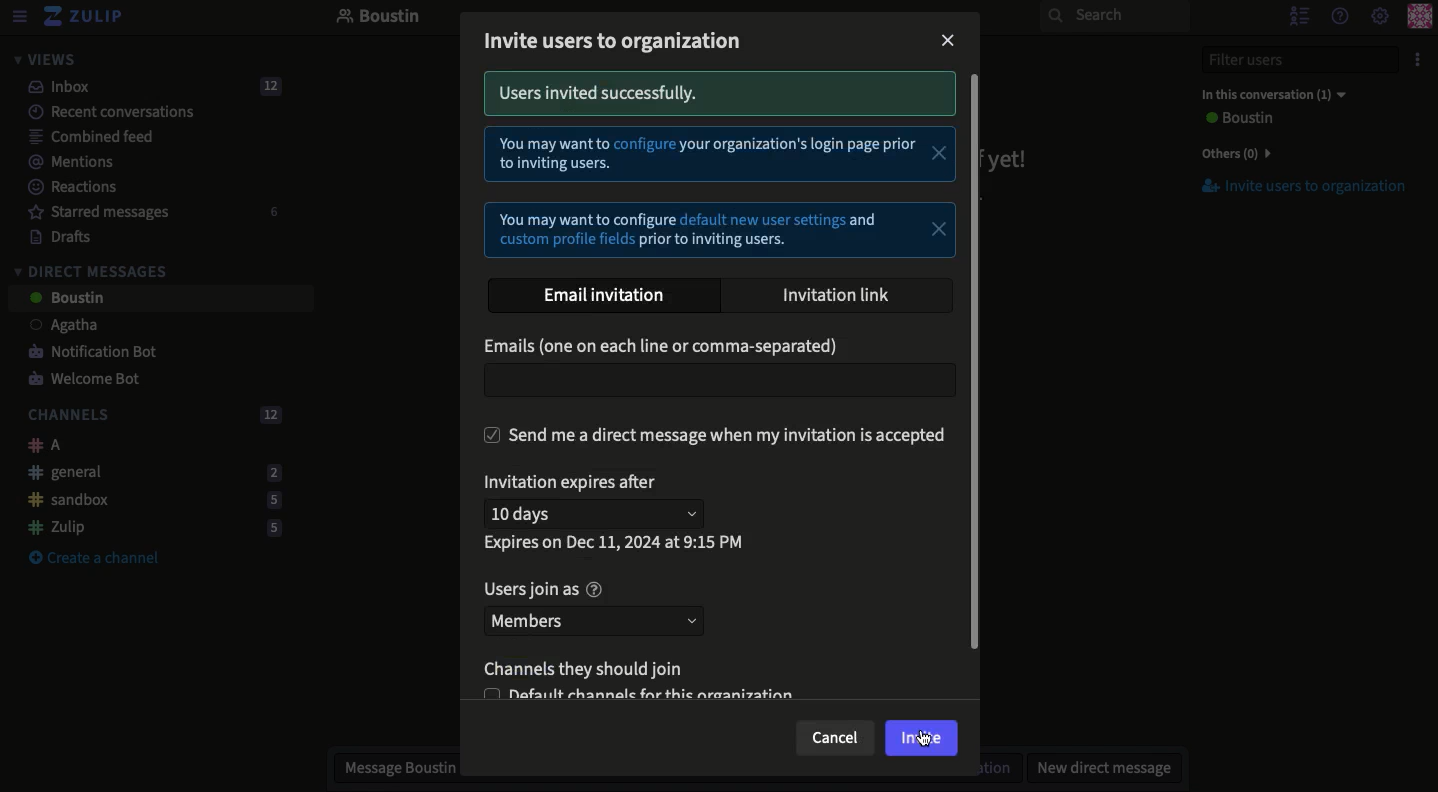  Describe the element at coordinates (150, 212) in the screenshot. I see `Starred messages` at that location.